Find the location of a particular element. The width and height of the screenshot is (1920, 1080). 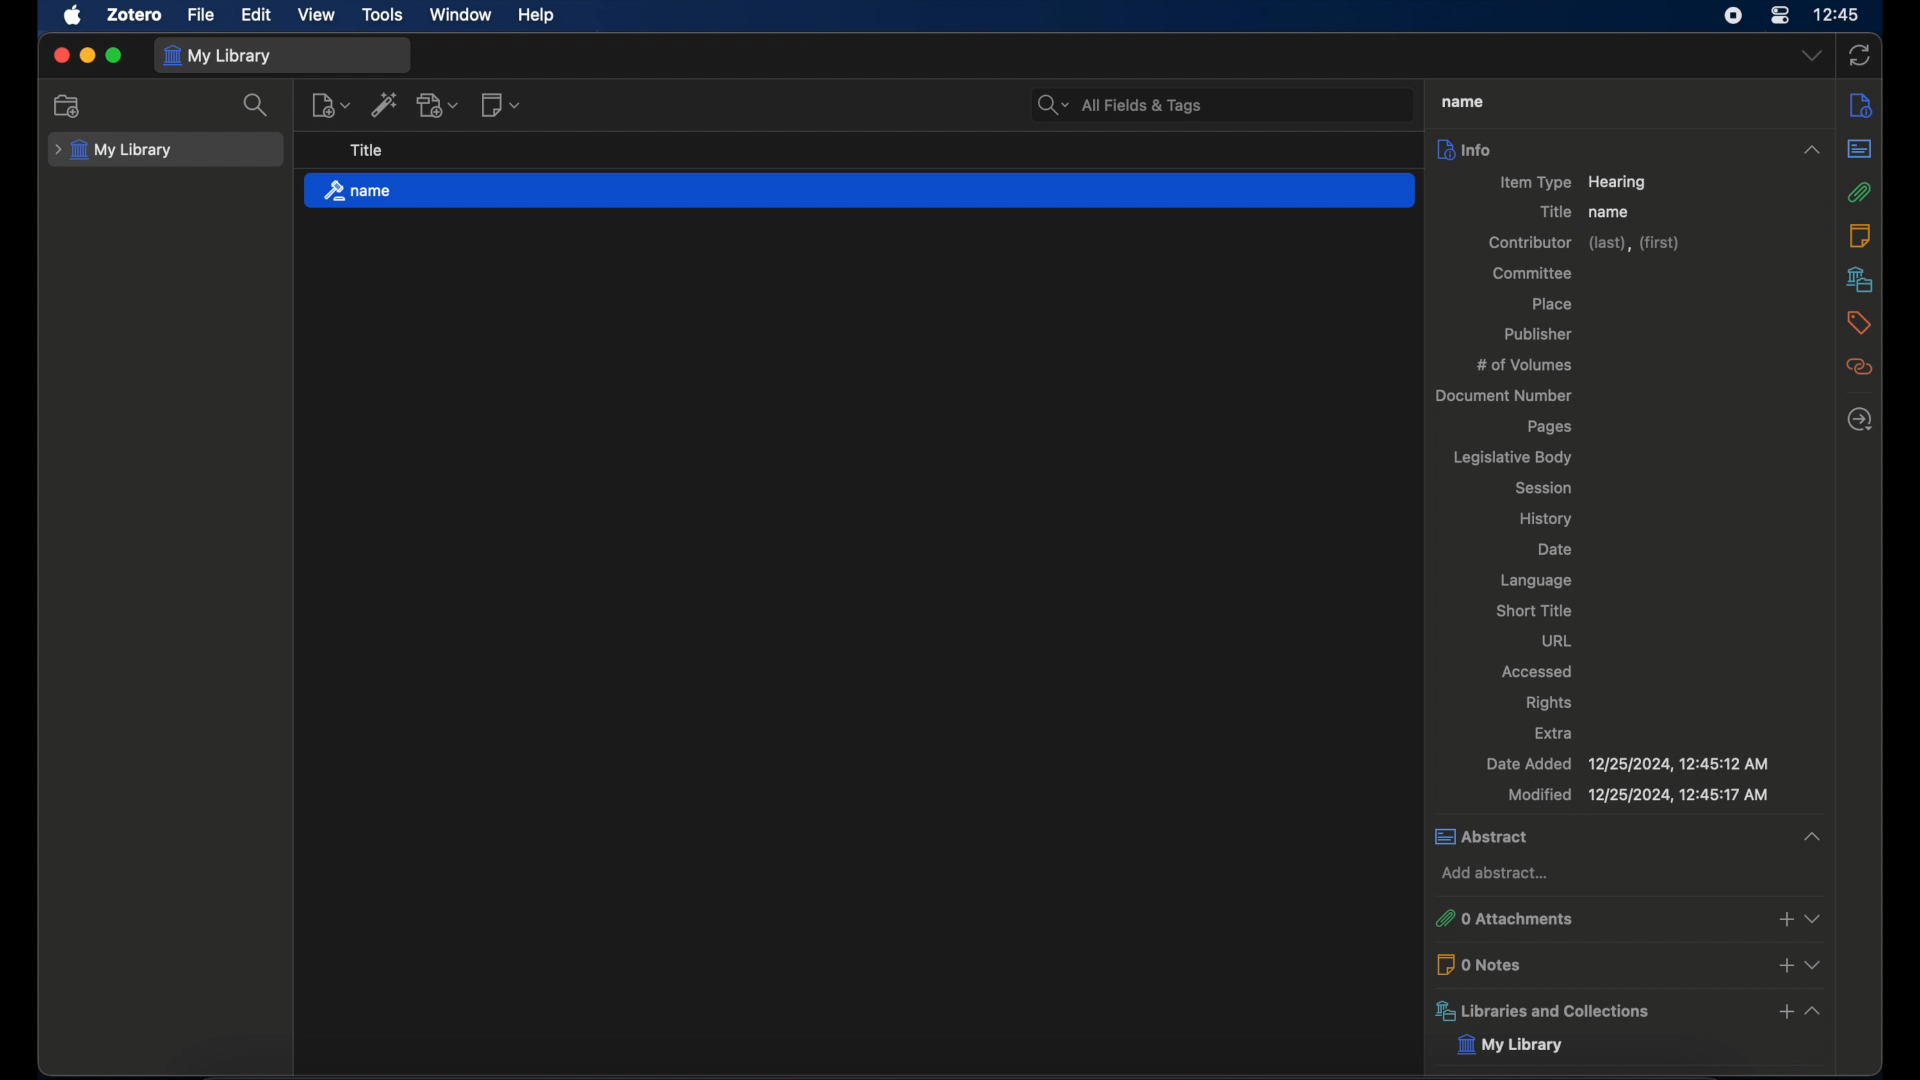

libraries and collections is located at coordinates (1628, 1011).